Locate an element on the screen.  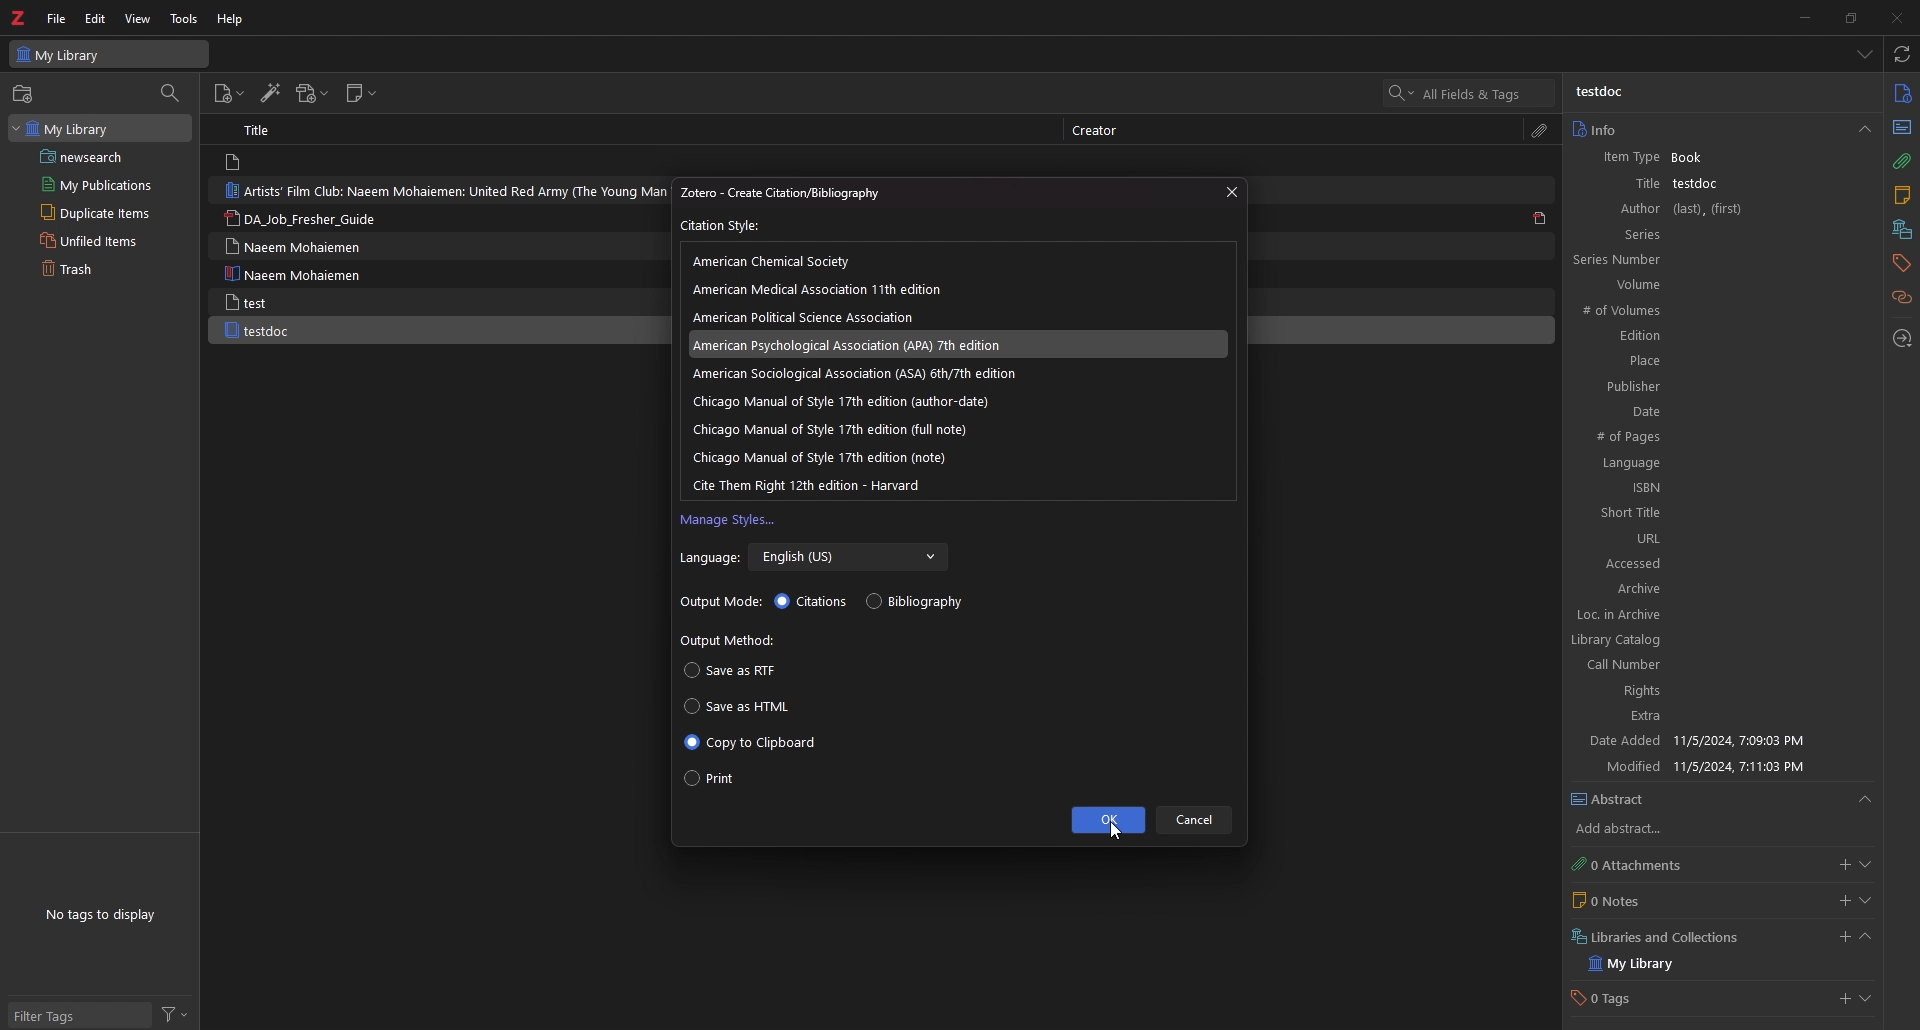
attachment is located at coordinates (1540, 131).